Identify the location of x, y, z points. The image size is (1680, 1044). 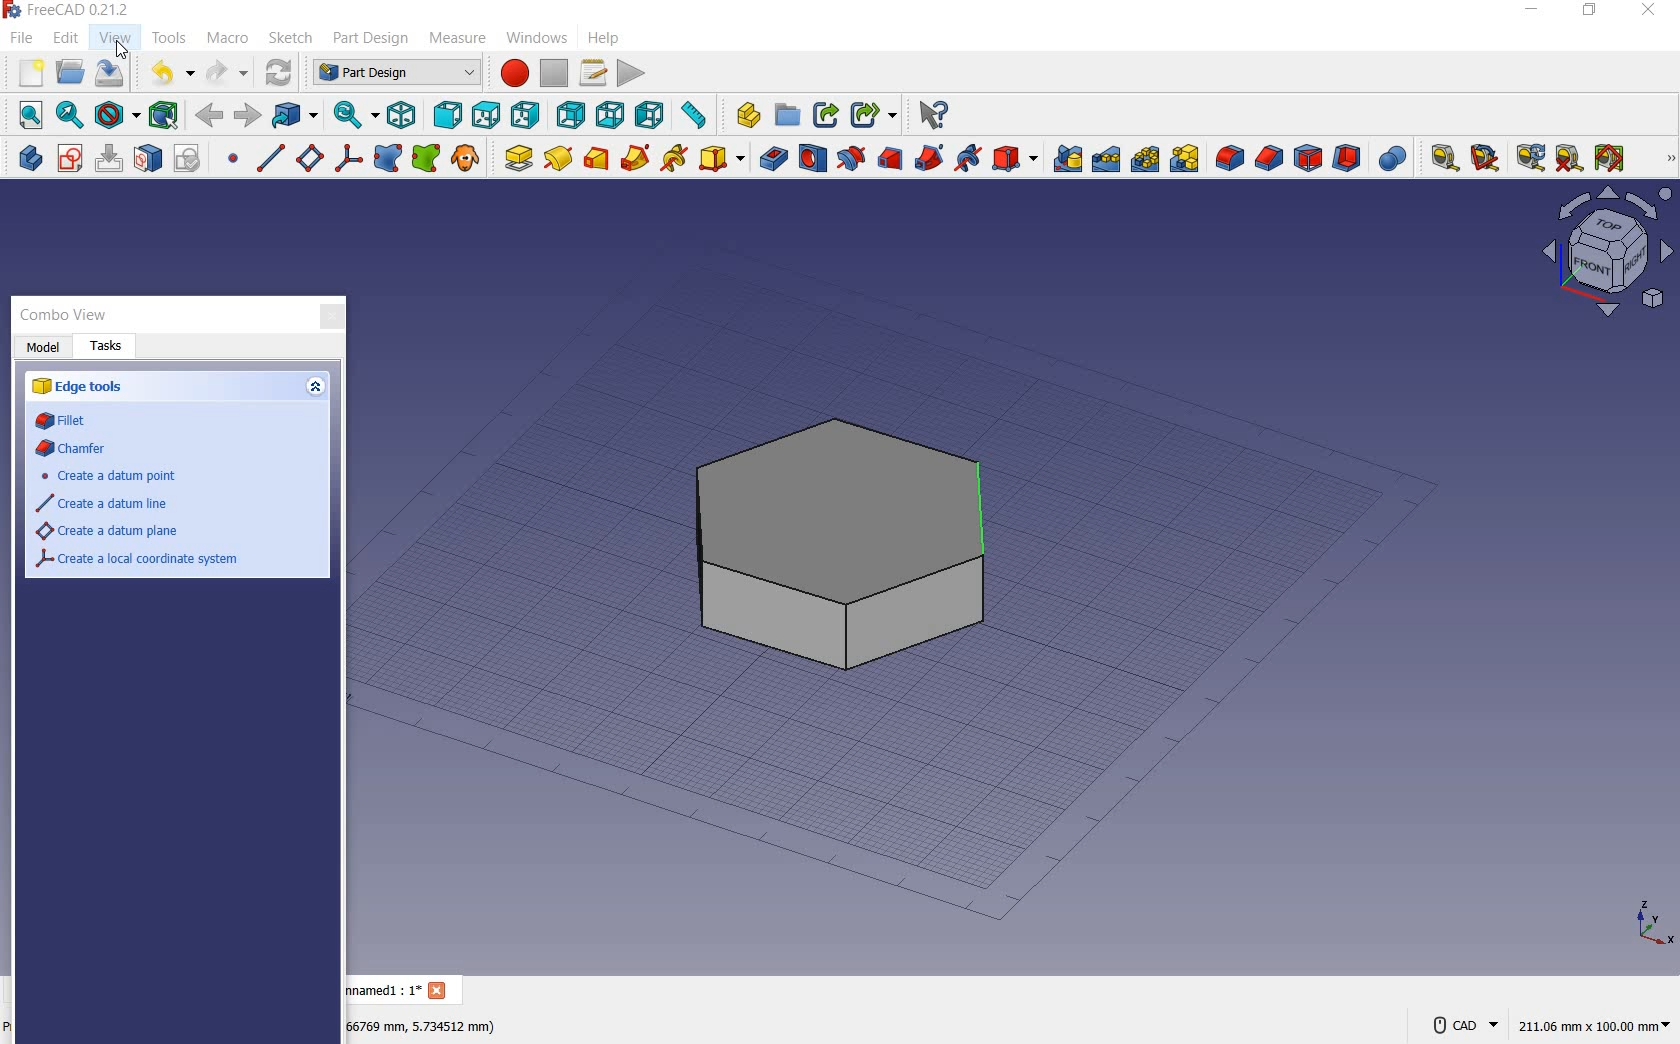
(1652, 930).